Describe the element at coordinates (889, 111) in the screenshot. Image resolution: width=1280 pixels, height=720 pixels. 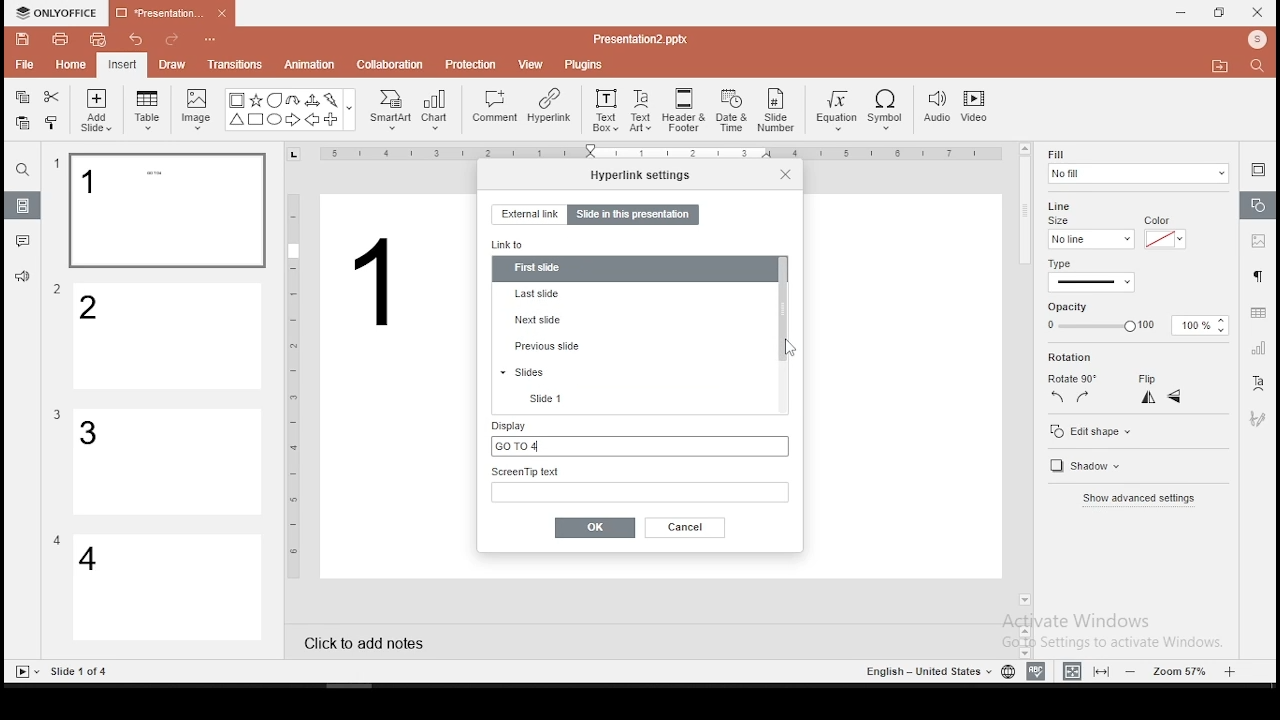
I see `symbol` at that location.